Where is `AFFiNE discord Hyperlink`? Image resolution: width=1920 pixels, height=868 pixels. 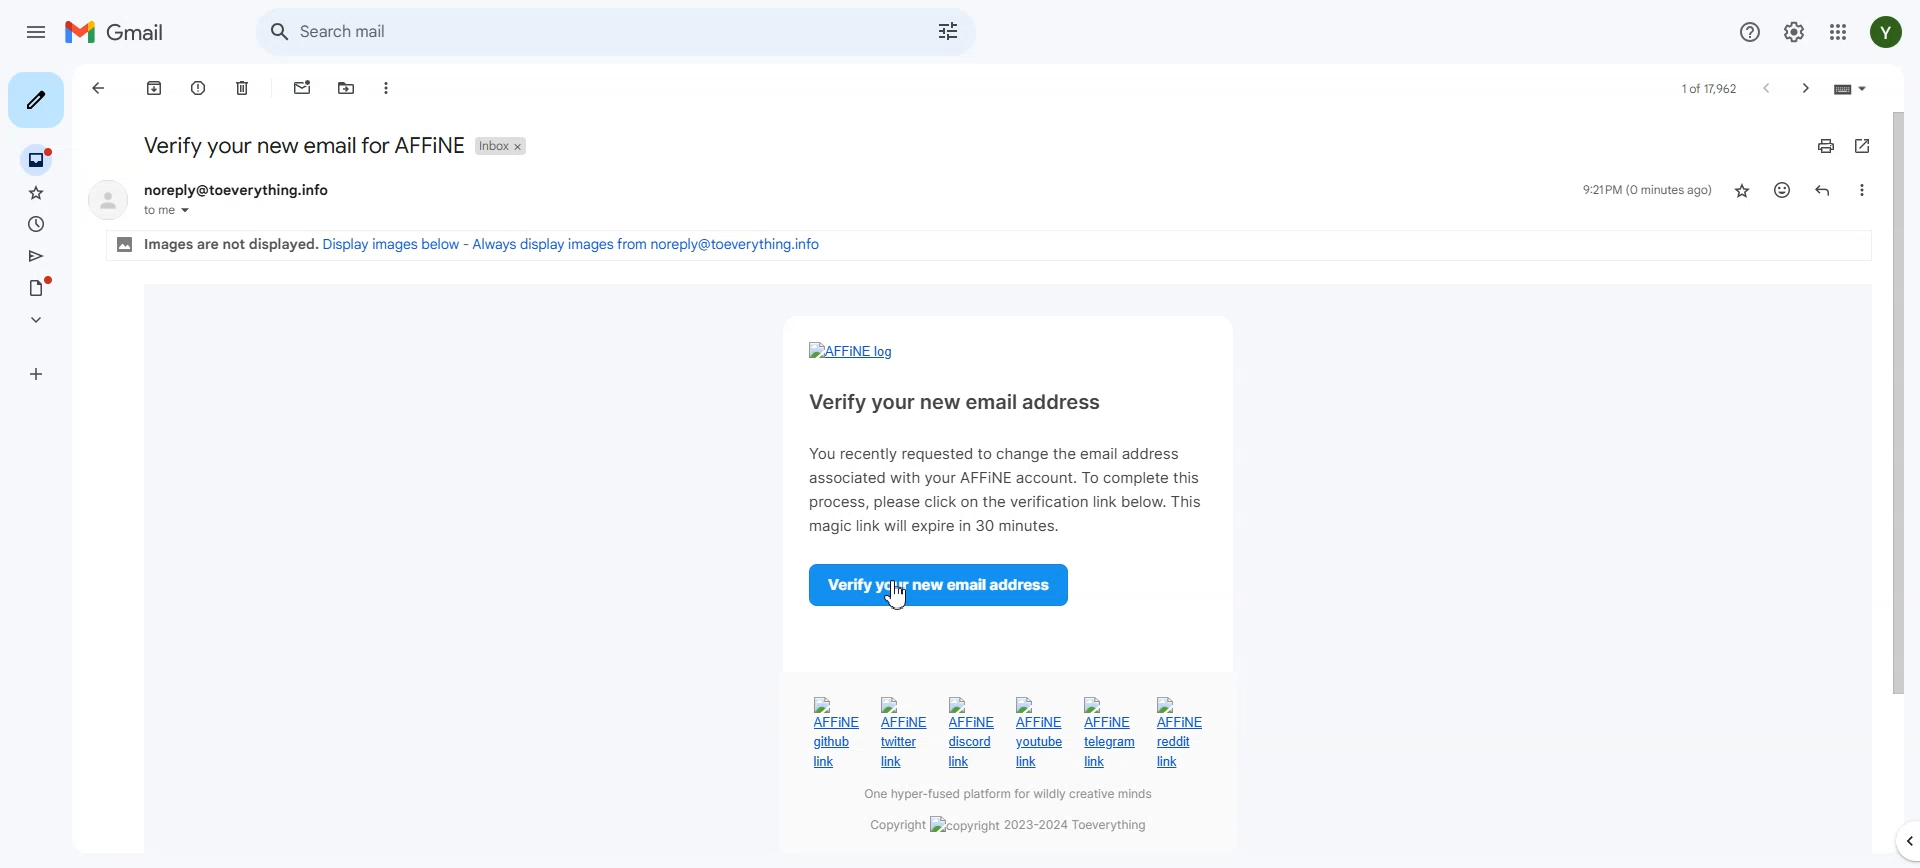
AFFiNE discord Hyperlink is located at coordinates (968, 732).